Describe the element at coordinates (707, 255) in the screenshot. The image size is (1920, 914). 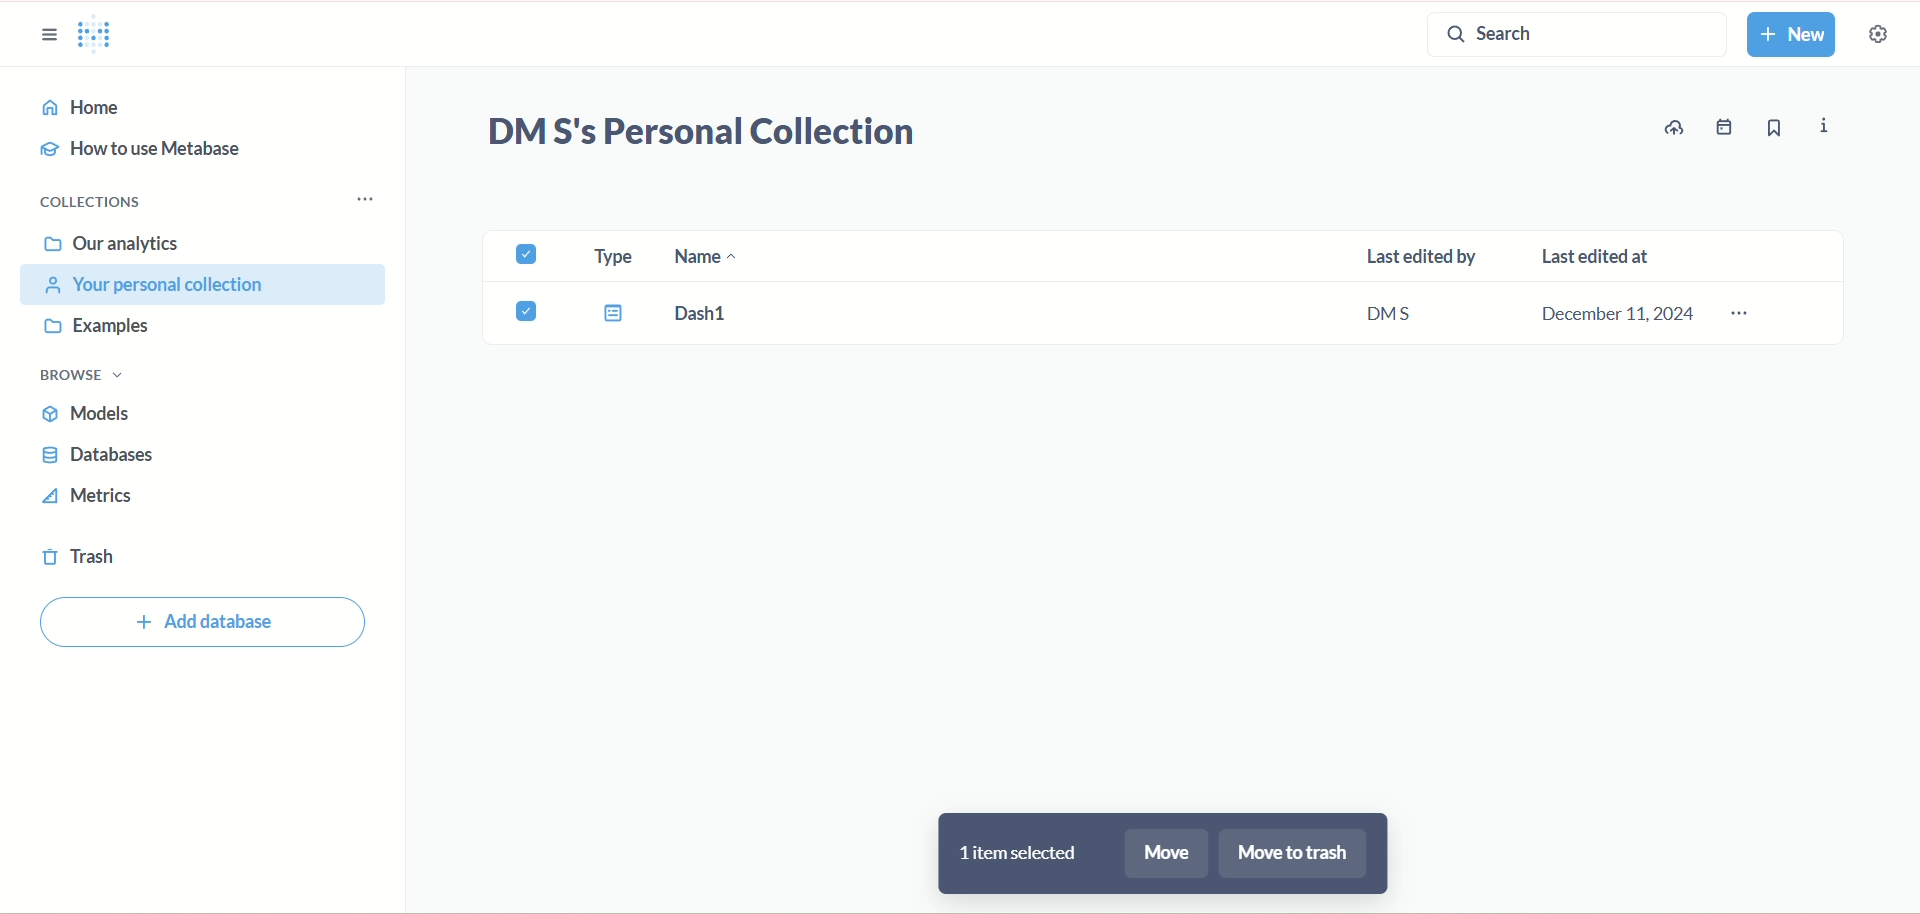
I see `name` at that location.